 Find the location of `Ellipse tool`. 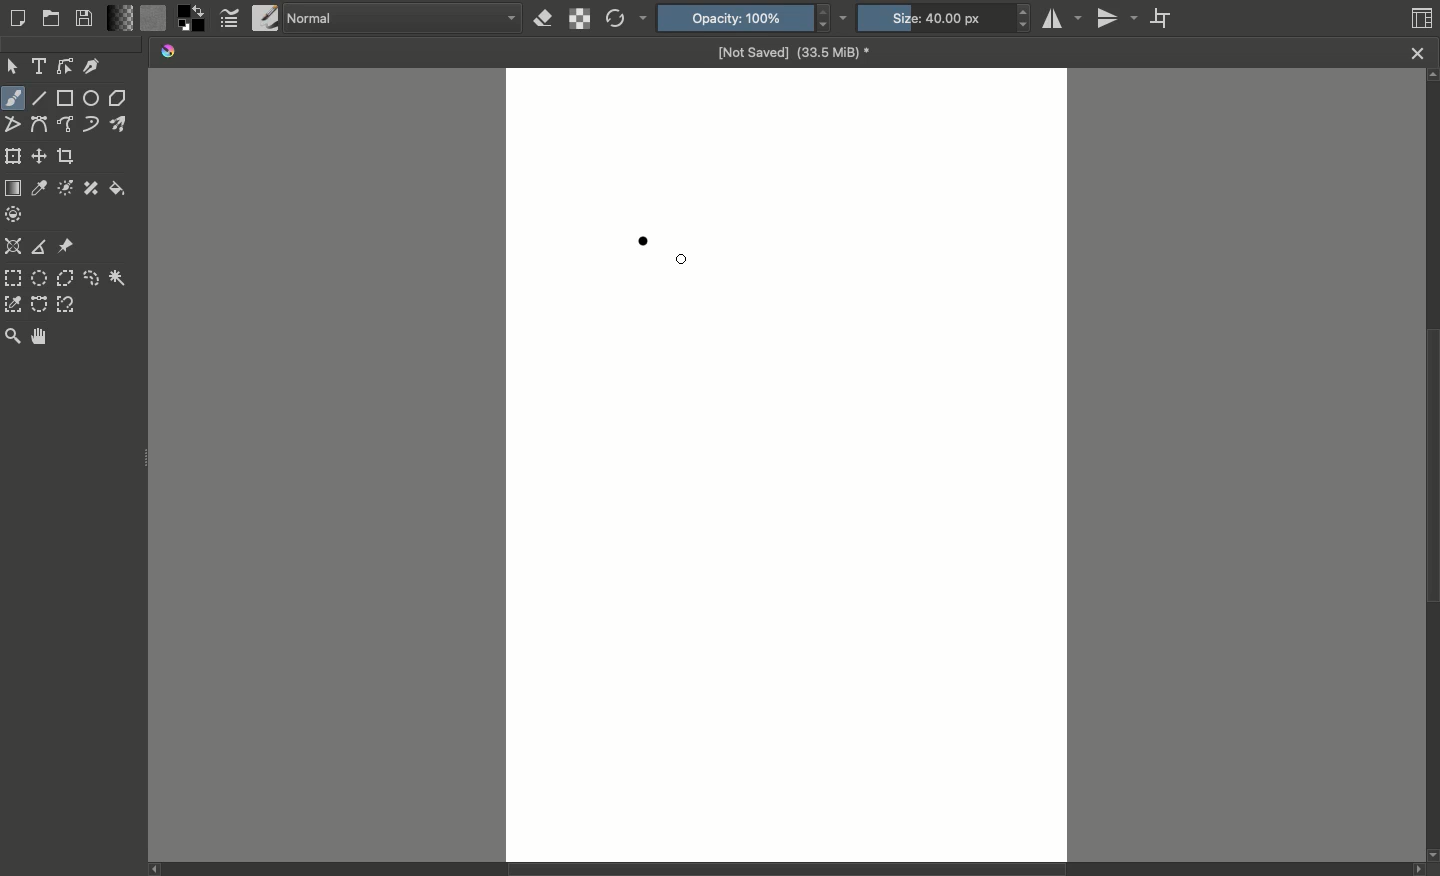

Ellipse tool is located at coordinates (93, 100).